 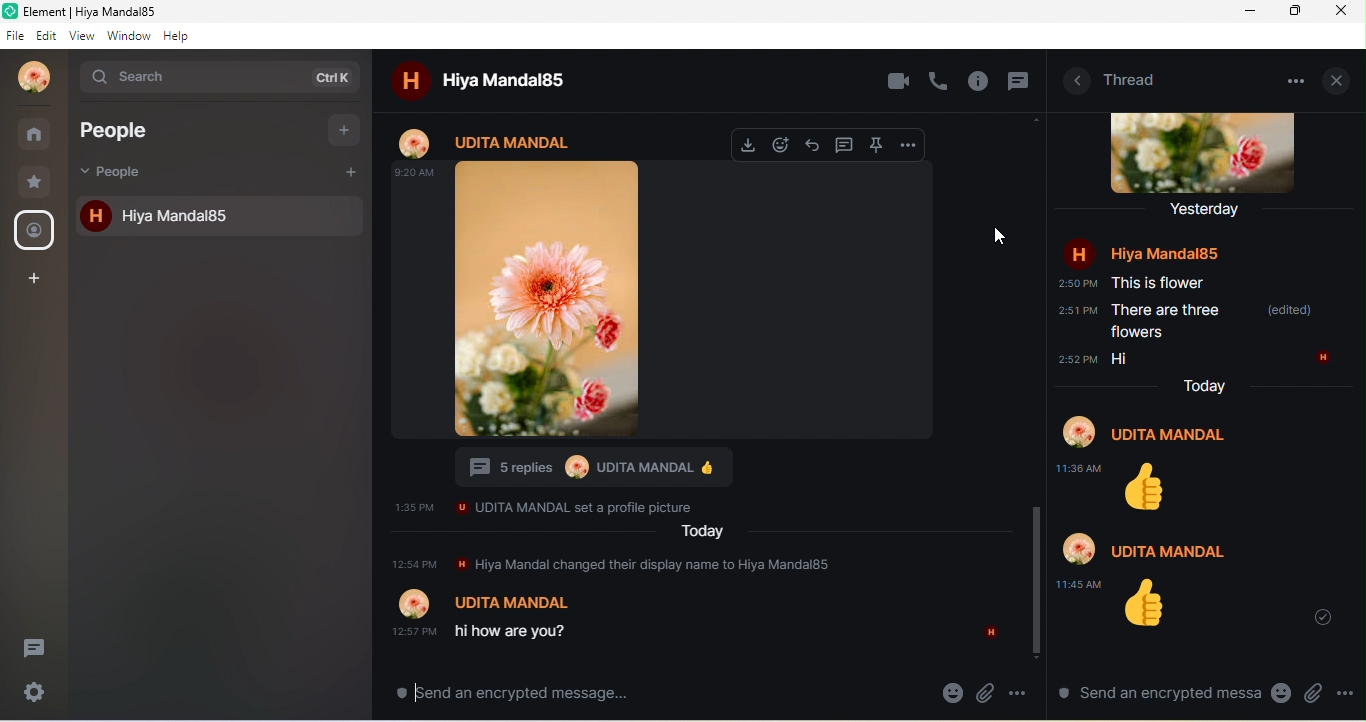 What do you see at coordinates (705, 531) in the screenshot?
I see `Today` at bounding box center [705, 531].